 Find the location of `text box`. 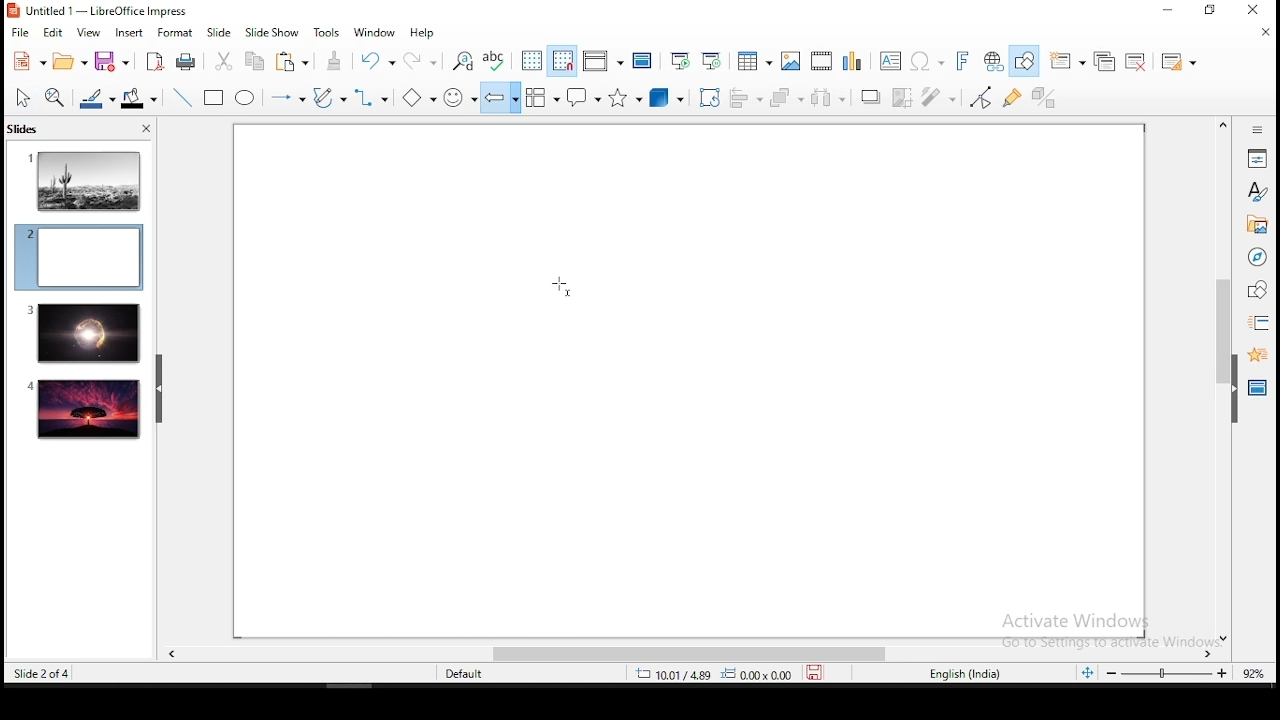

text box is located at coordinates (889, 61).